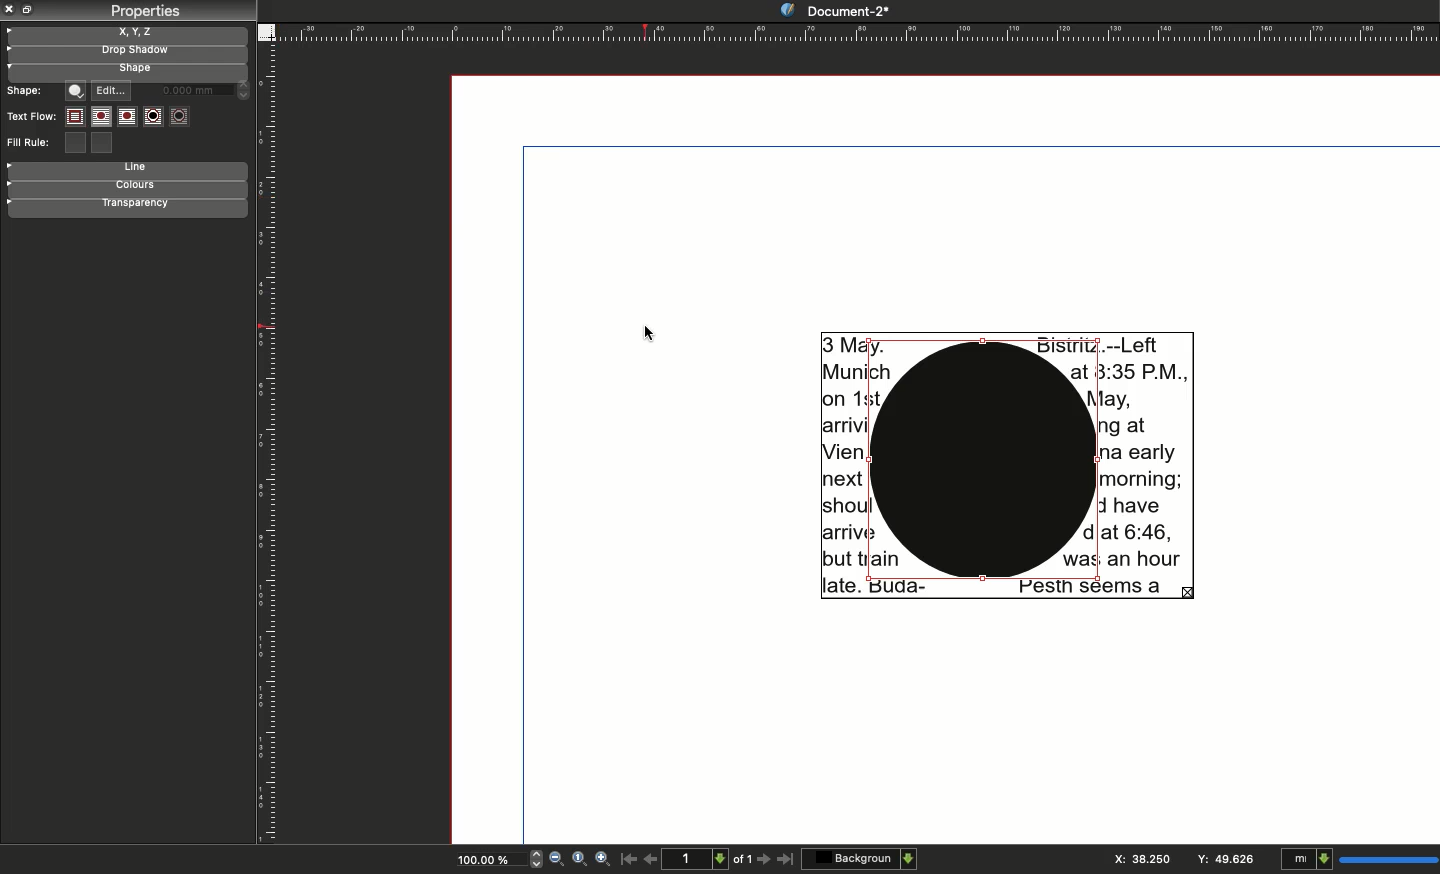 The height and width of the screenshot is (874, 1440). Describe the element at coordinates (1223, 859) in the screenshot. I see `Y: 87.481` at that location.